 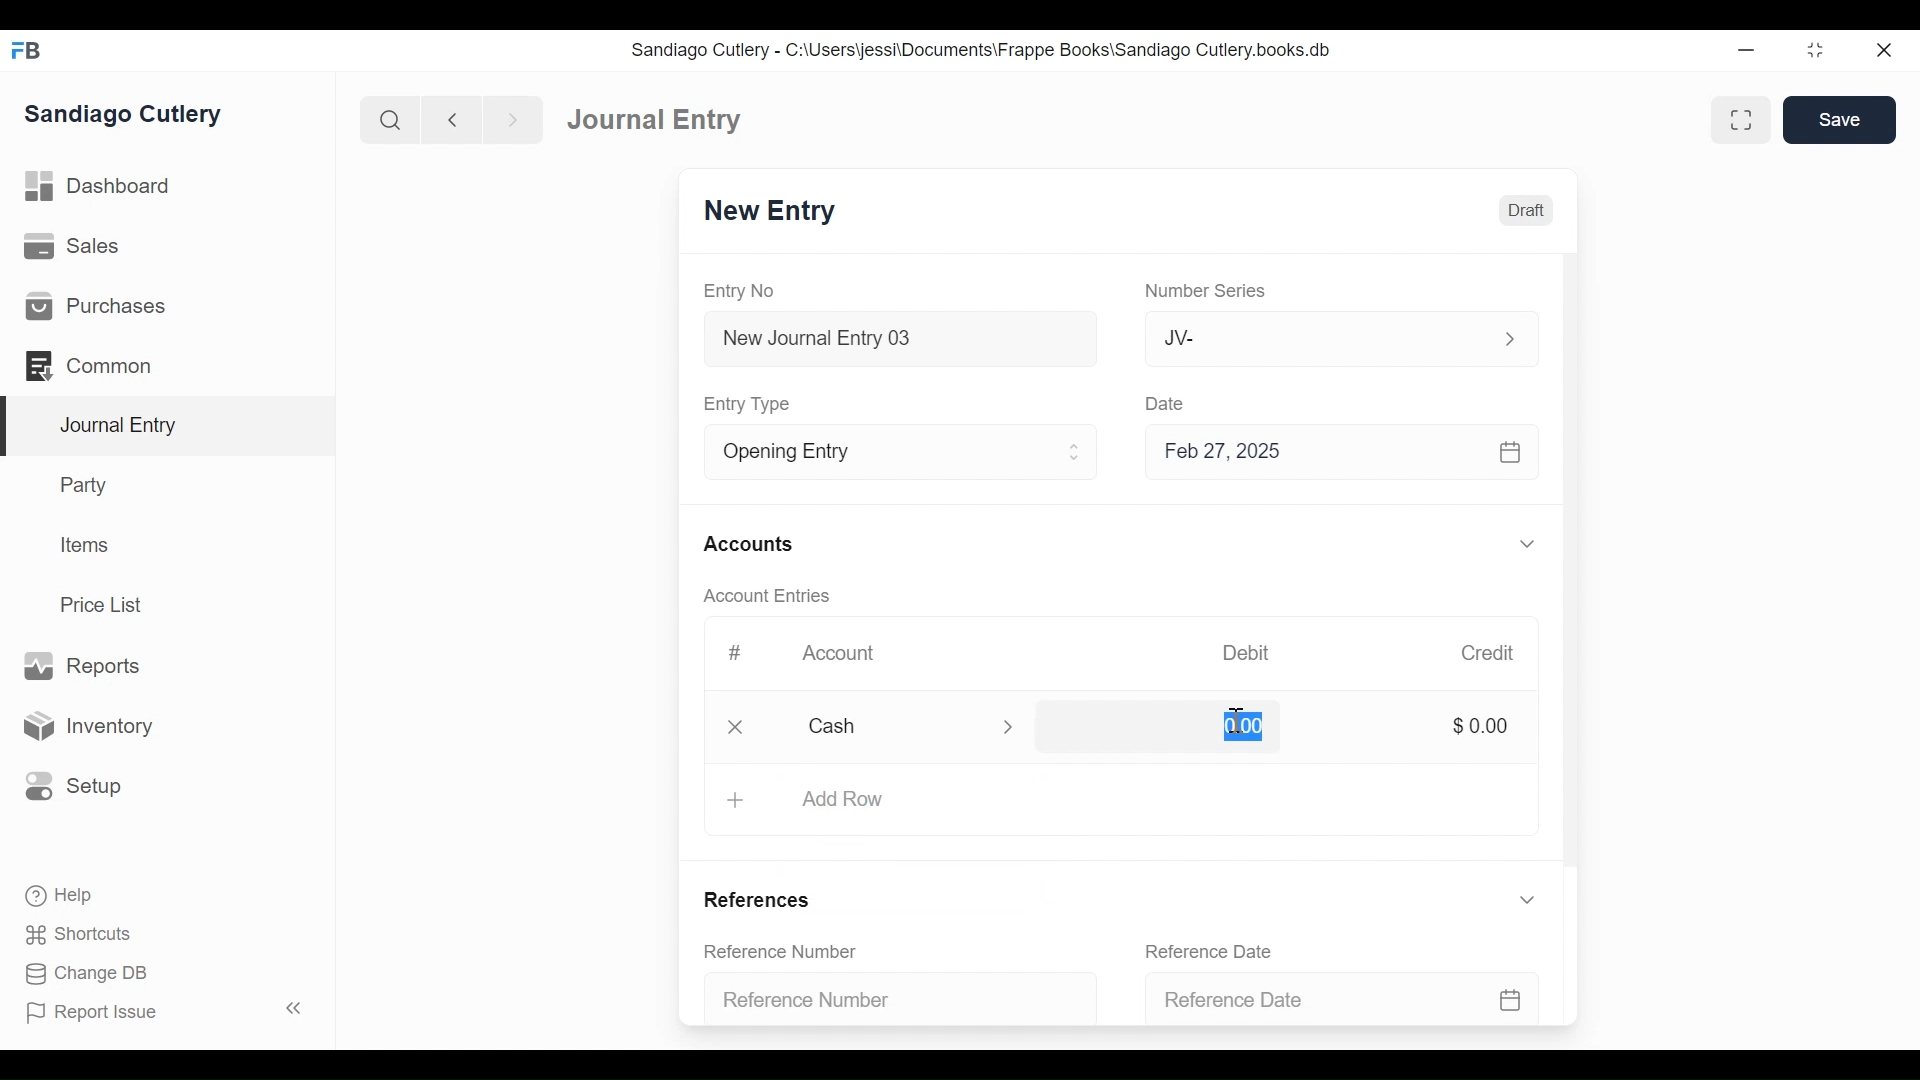 I want to click on New Entry, so click(x=771, y=212).